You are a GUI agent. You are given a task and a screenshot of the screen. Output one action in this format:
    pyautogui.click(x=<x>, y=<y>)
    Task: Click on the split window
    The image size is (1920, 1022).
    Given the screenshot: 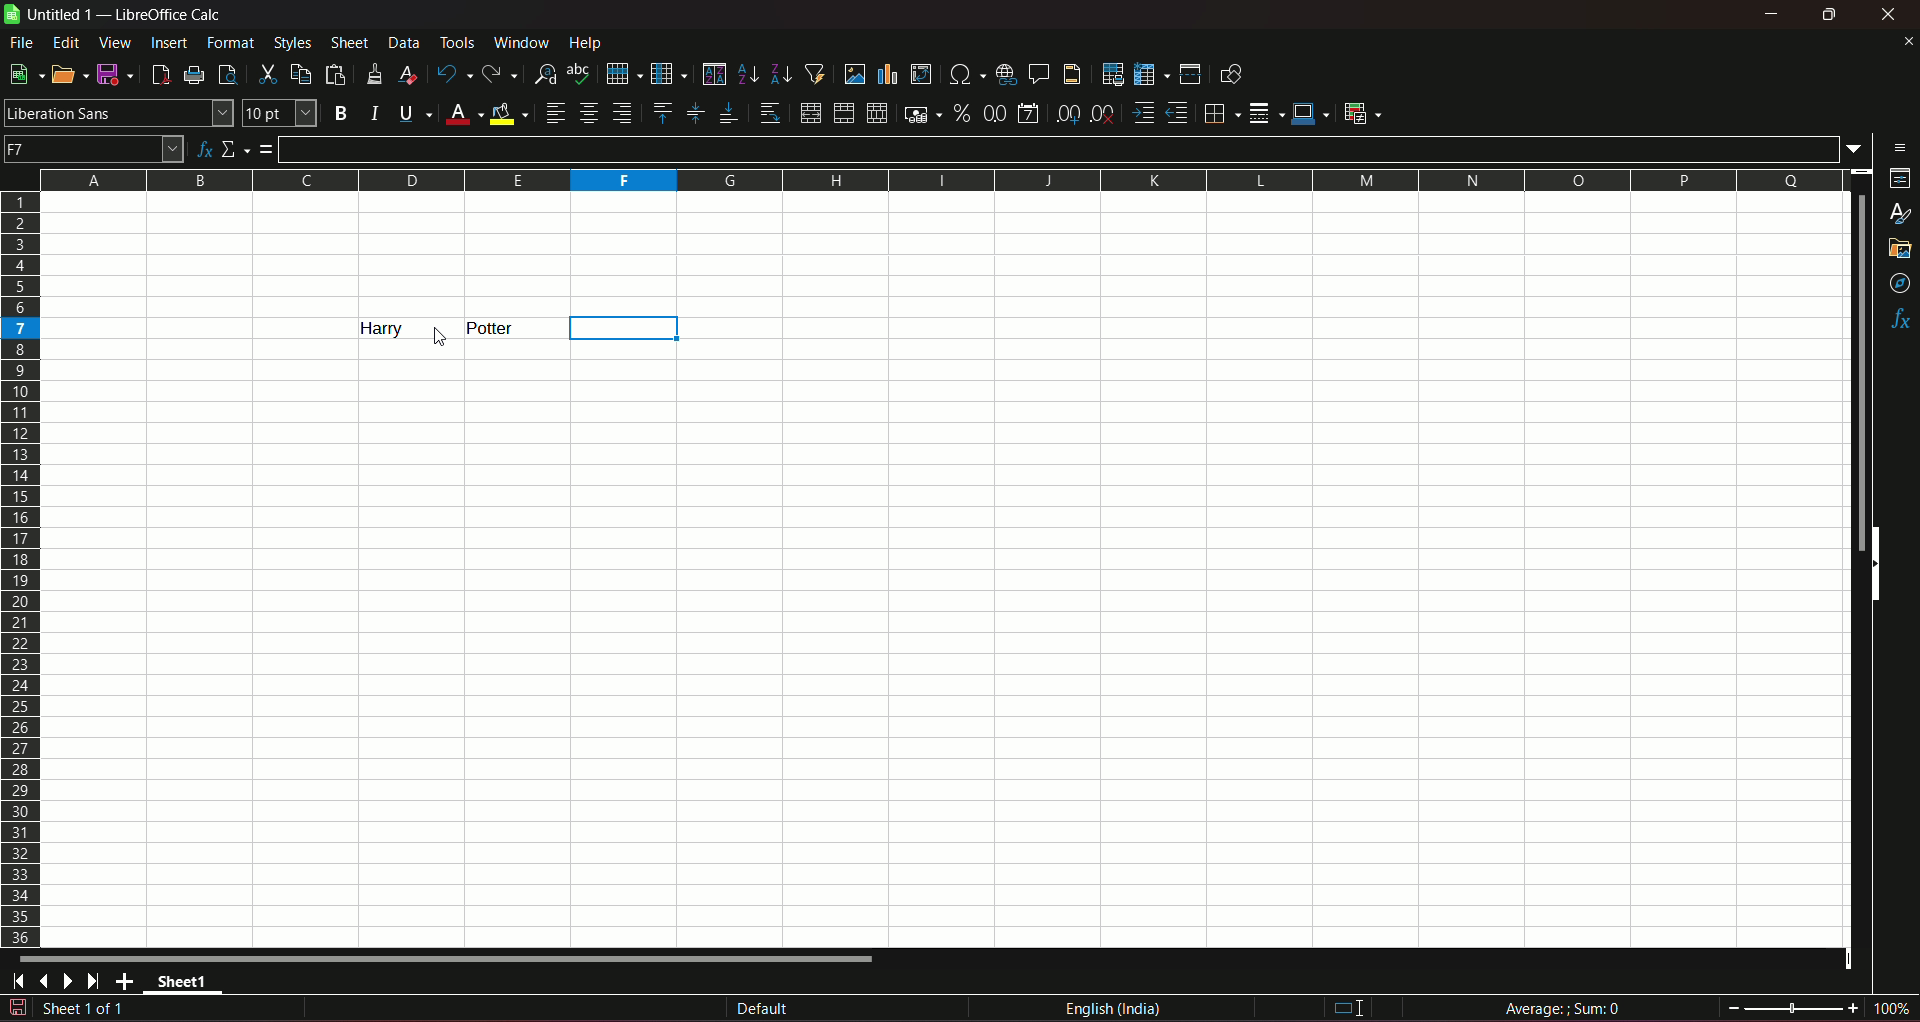 What is the action you would take?
    pyautogui.click(x=1190, y=74)
    